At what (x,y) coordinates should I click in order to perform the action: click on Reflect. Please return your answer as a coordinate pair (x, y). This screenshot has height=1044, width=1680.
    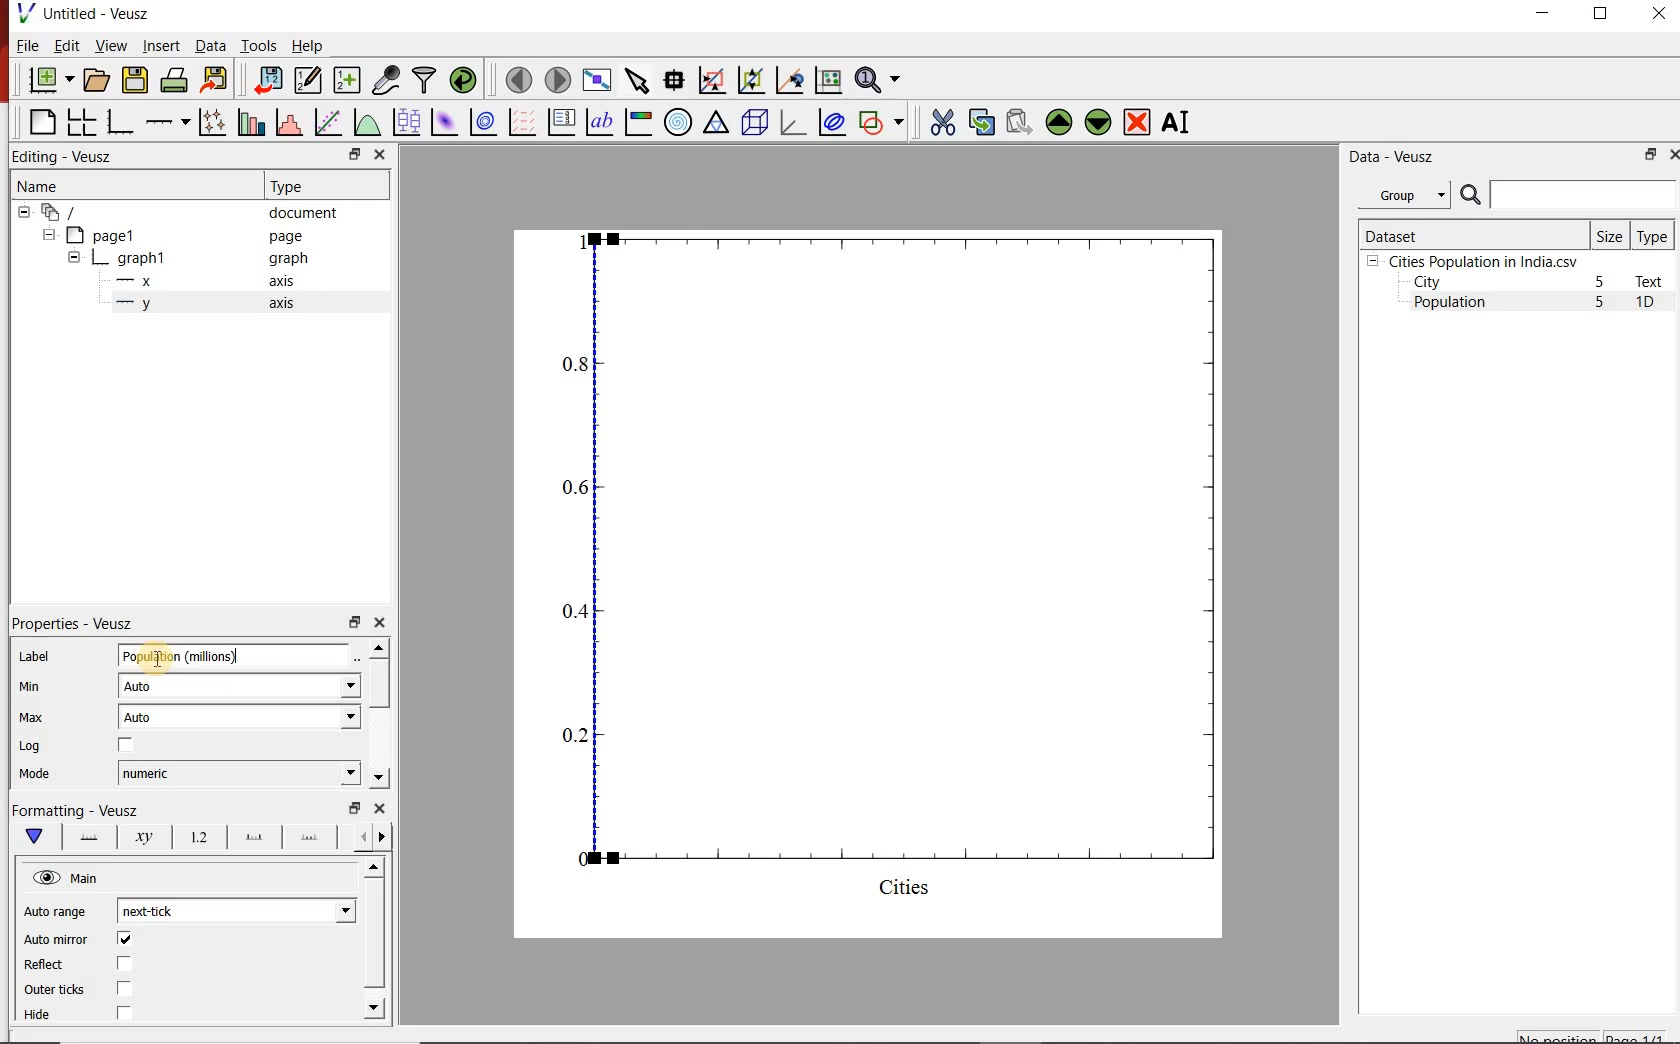
    Looking at the image, I should click on (50, 964).